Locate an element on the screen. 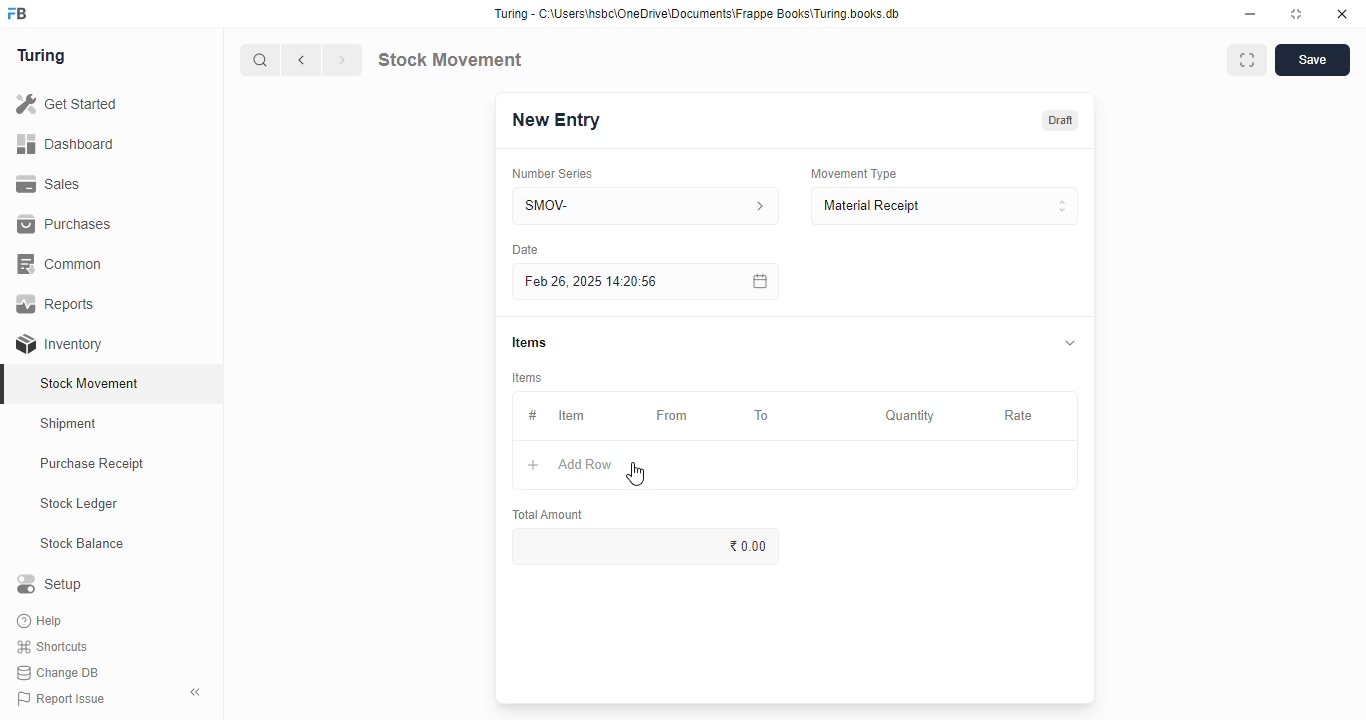 This screenshot has width=1366, height=720. add is located at coordinates (533, 465).